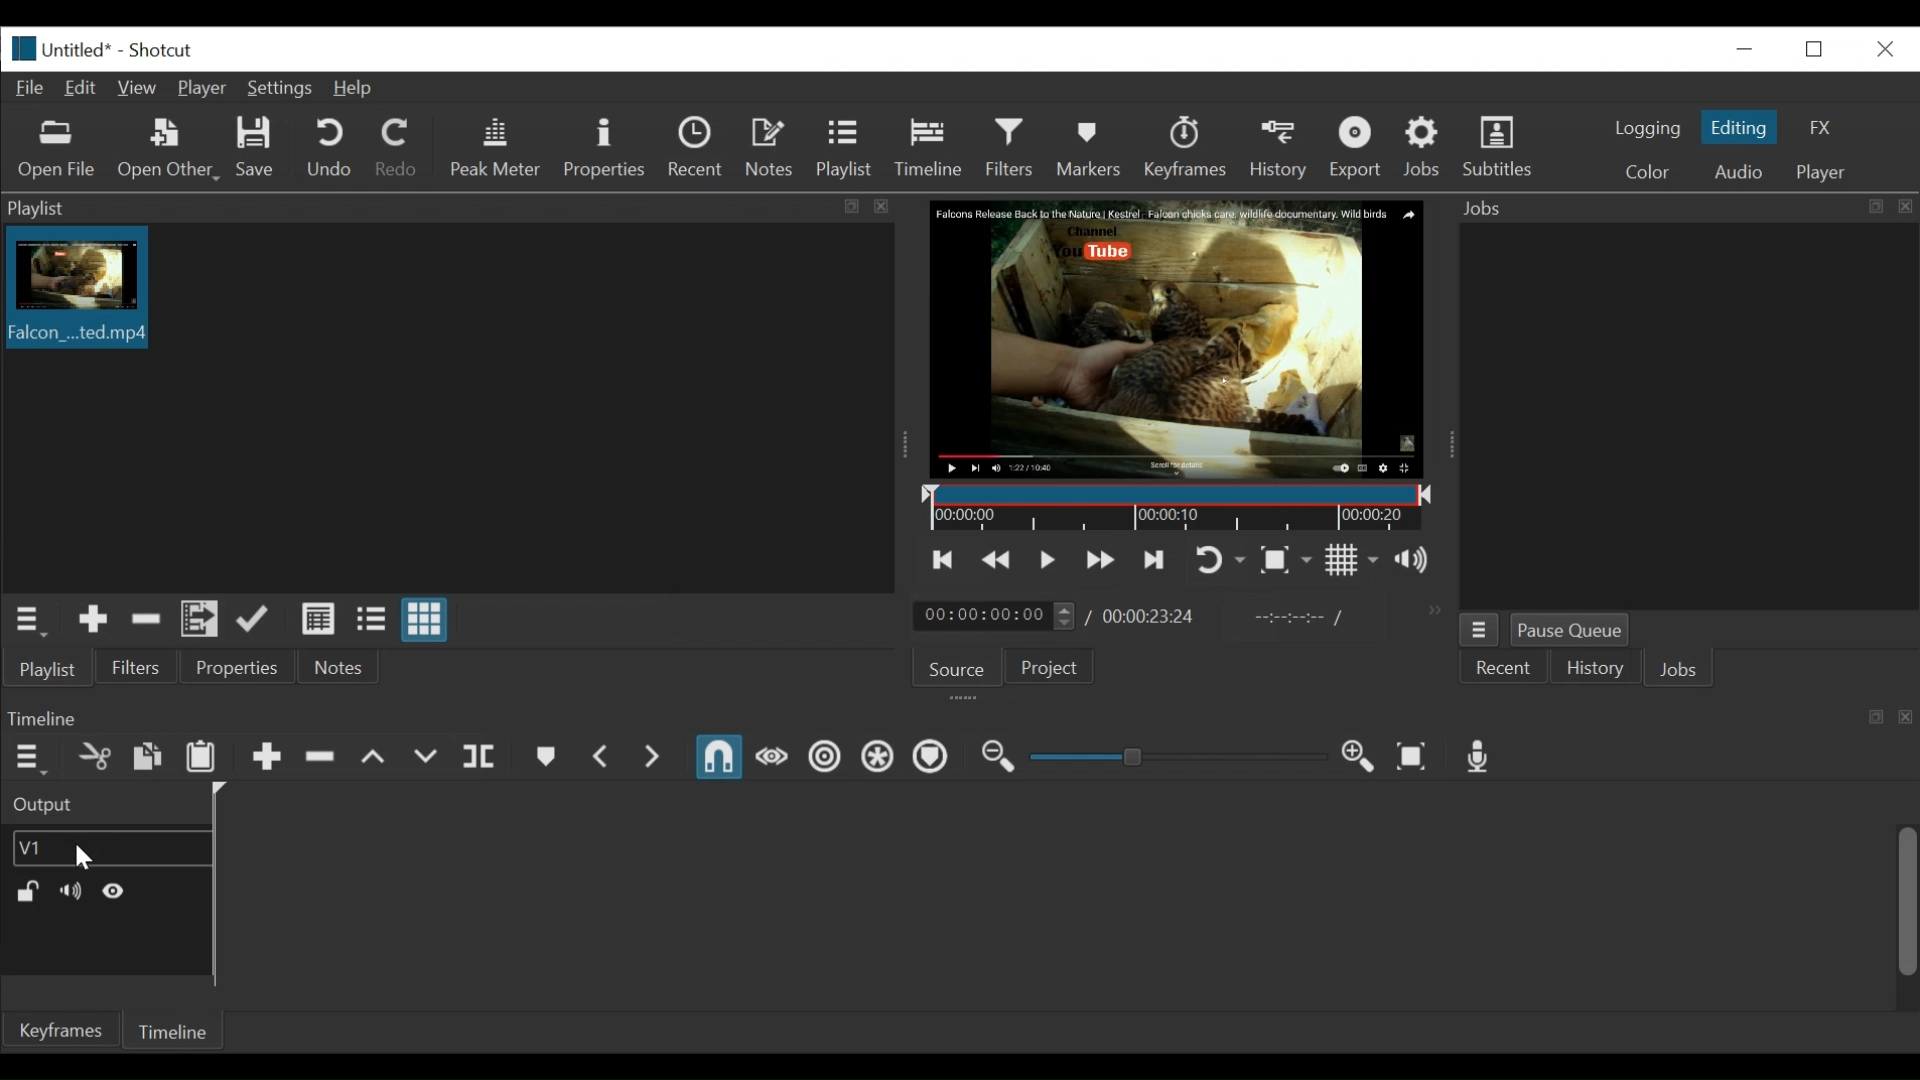  I want to click on Open Other, so click(165, 149).